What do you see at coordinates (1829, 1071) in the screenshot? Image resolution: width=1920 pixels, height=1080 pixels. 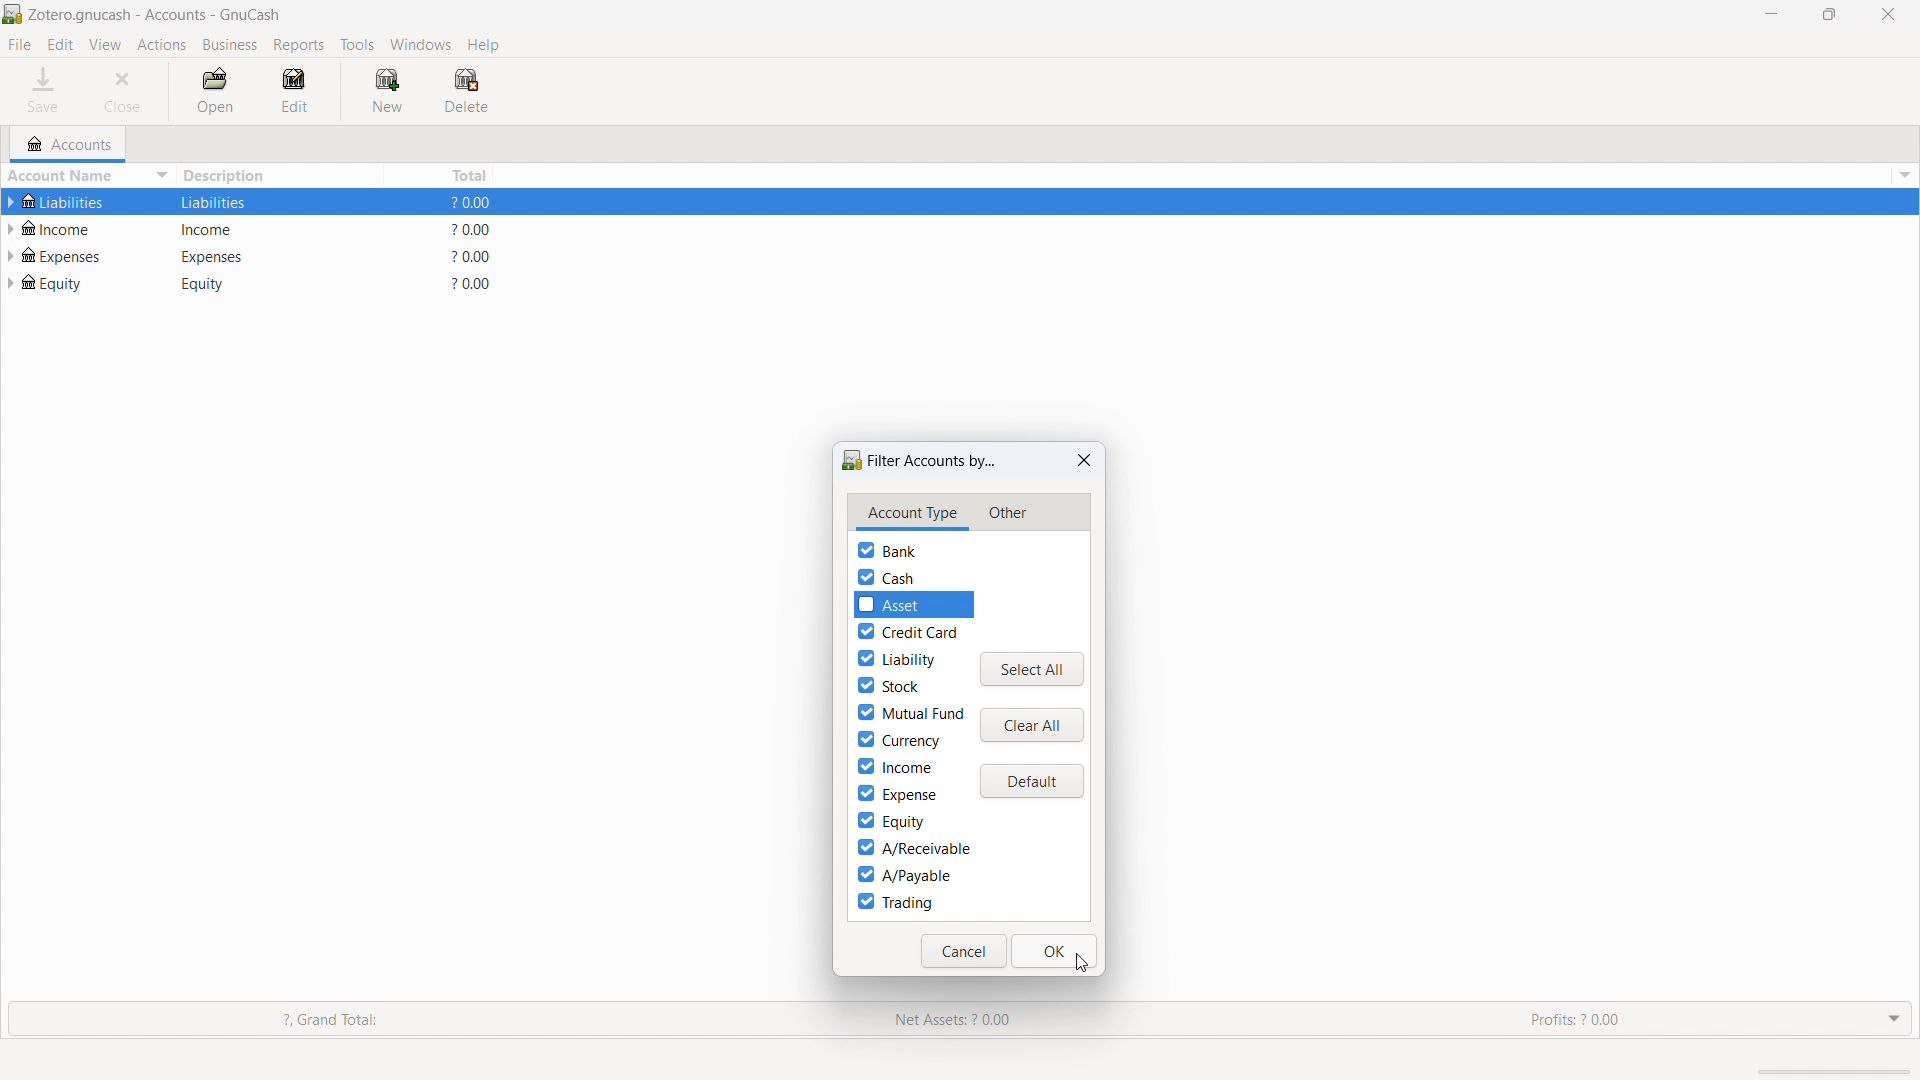 I see `scrollbar` at bounding box center [1829, 1071].